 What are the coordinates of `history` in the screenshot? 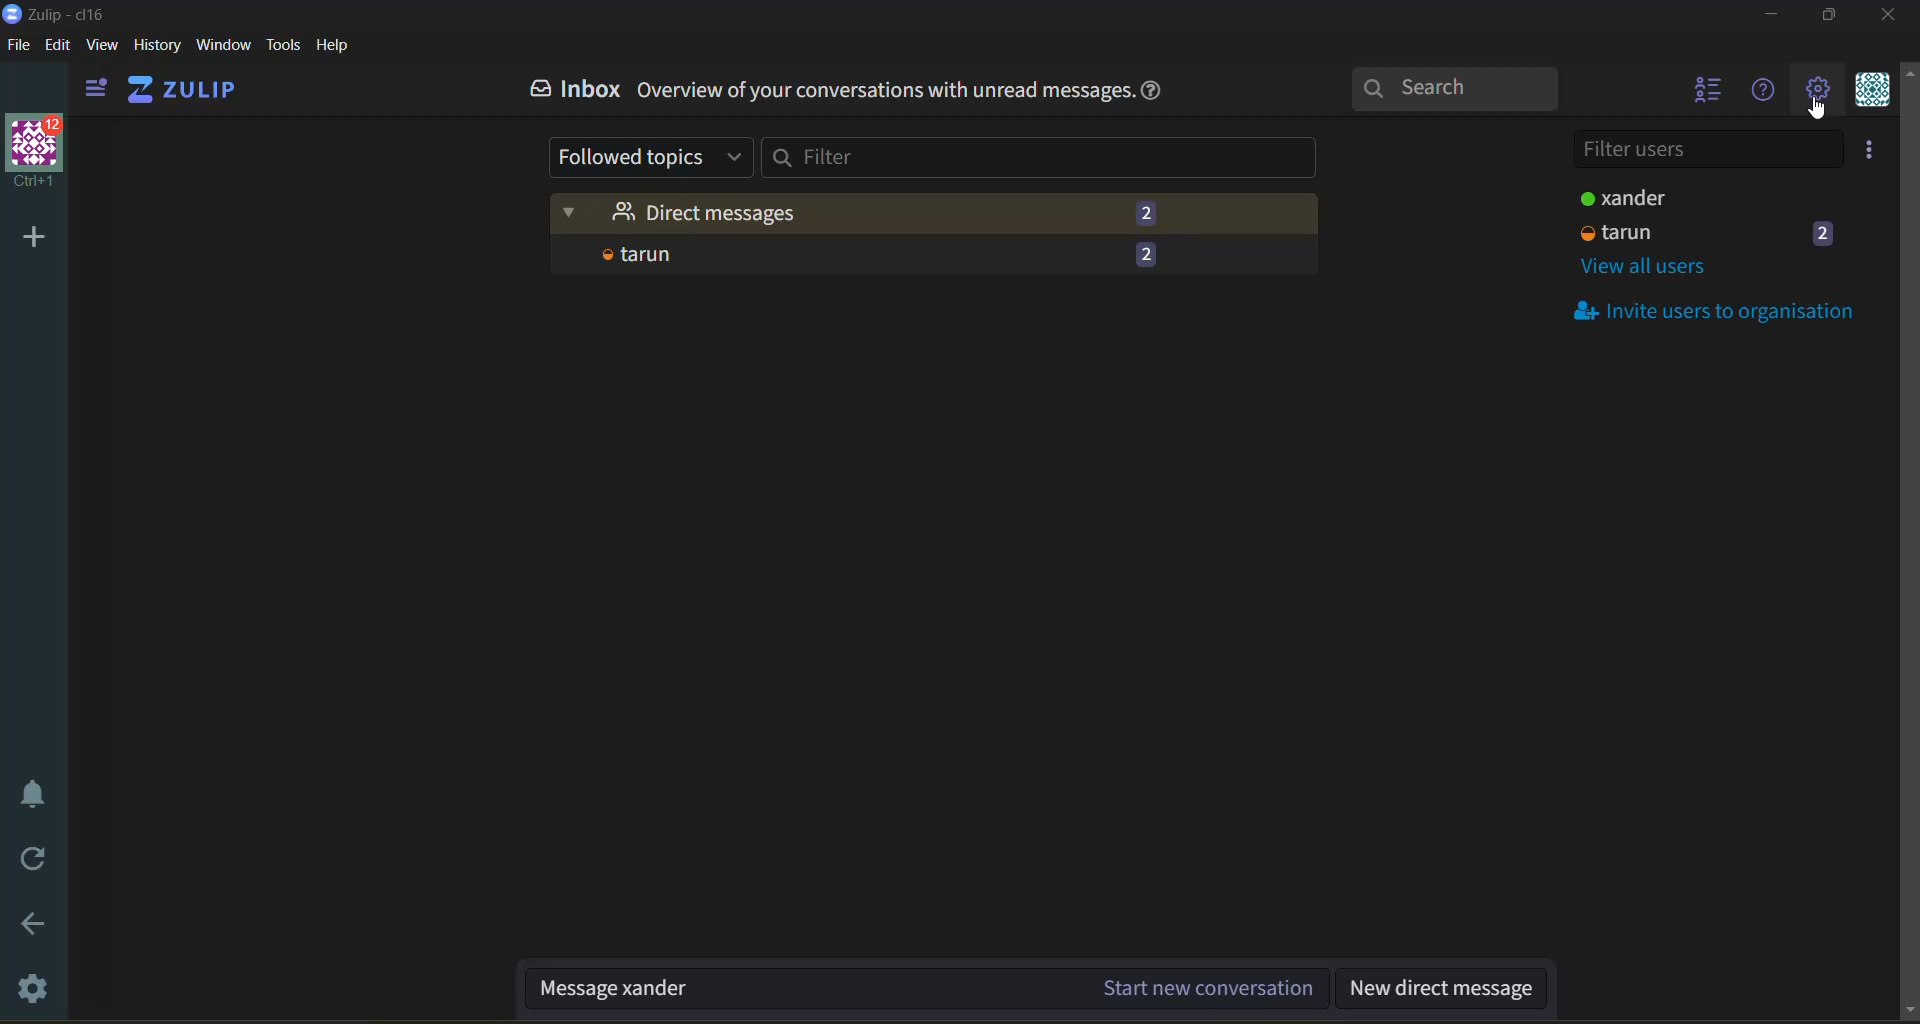 It's located at (157, 48).